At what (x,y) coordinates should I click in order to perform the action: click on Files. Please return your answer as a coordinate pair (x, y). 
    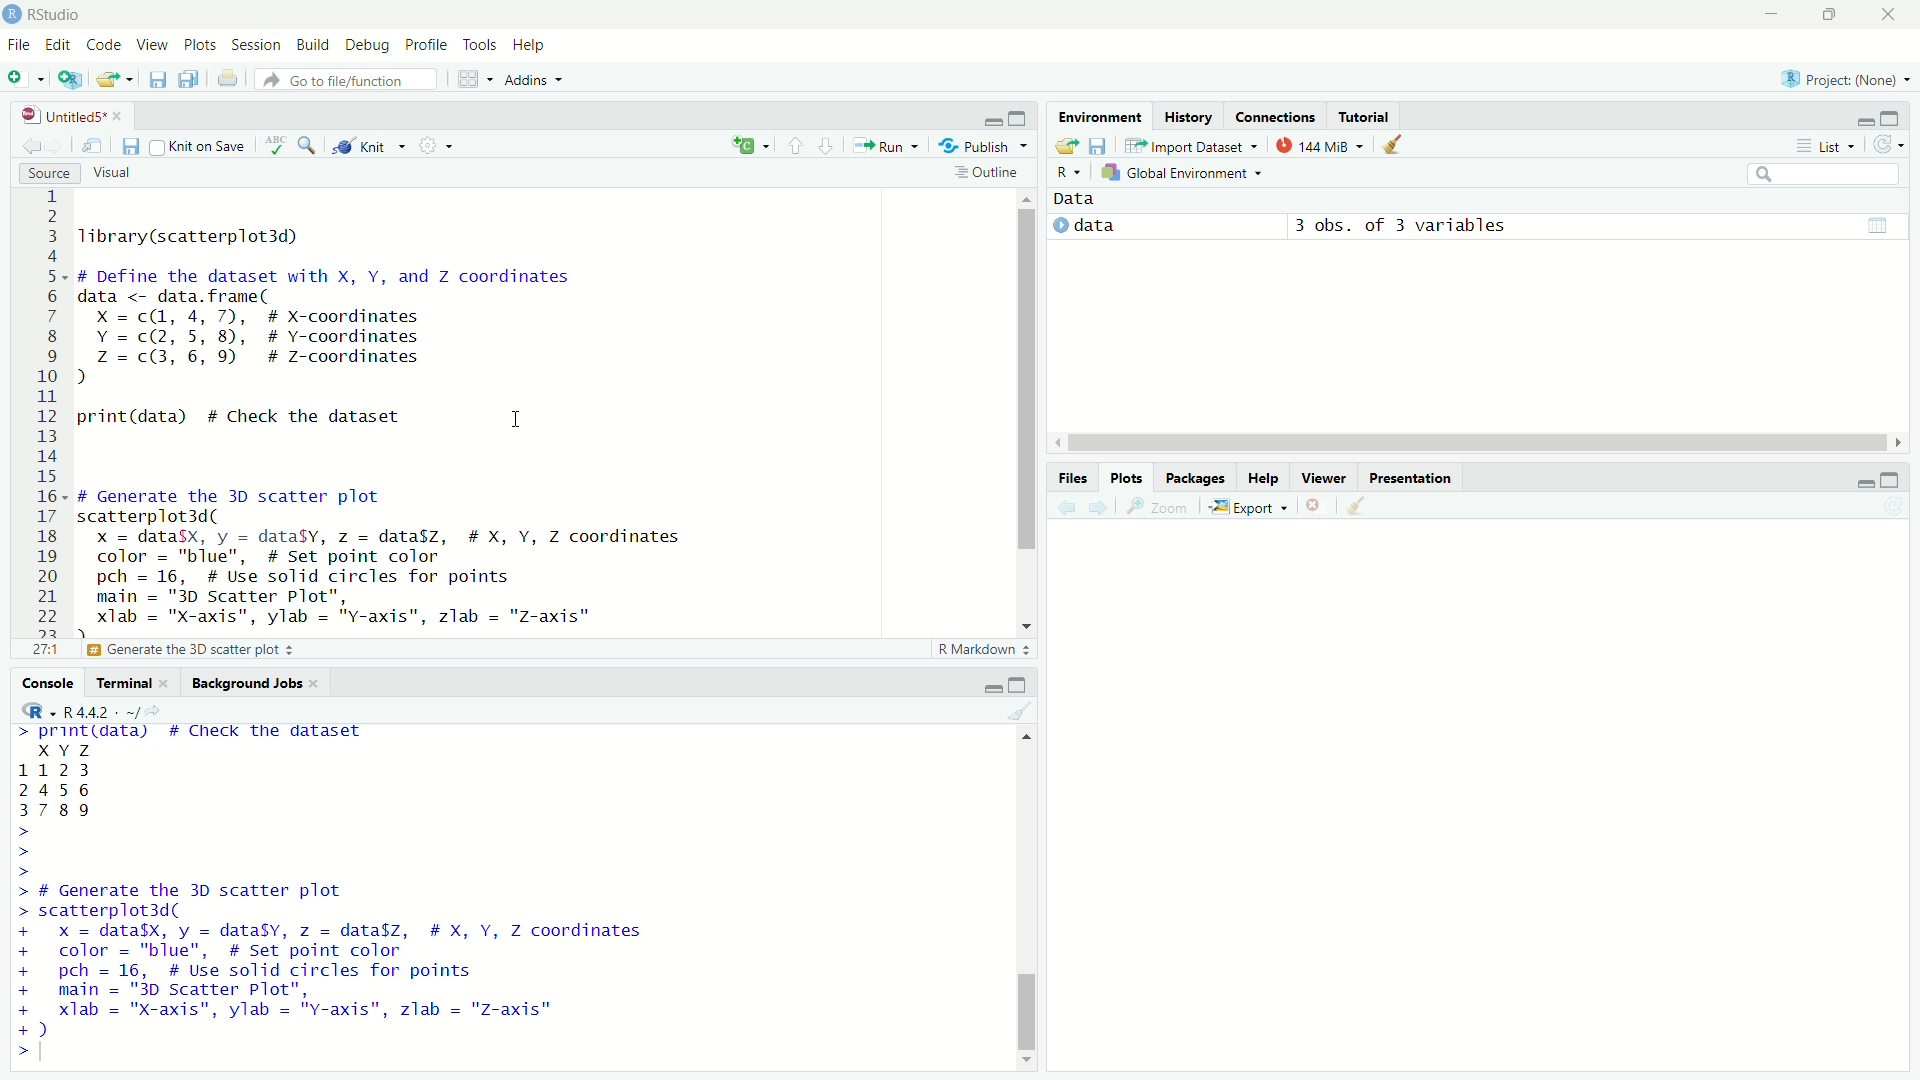
    Looking at the image, I should click on (1074, 477).